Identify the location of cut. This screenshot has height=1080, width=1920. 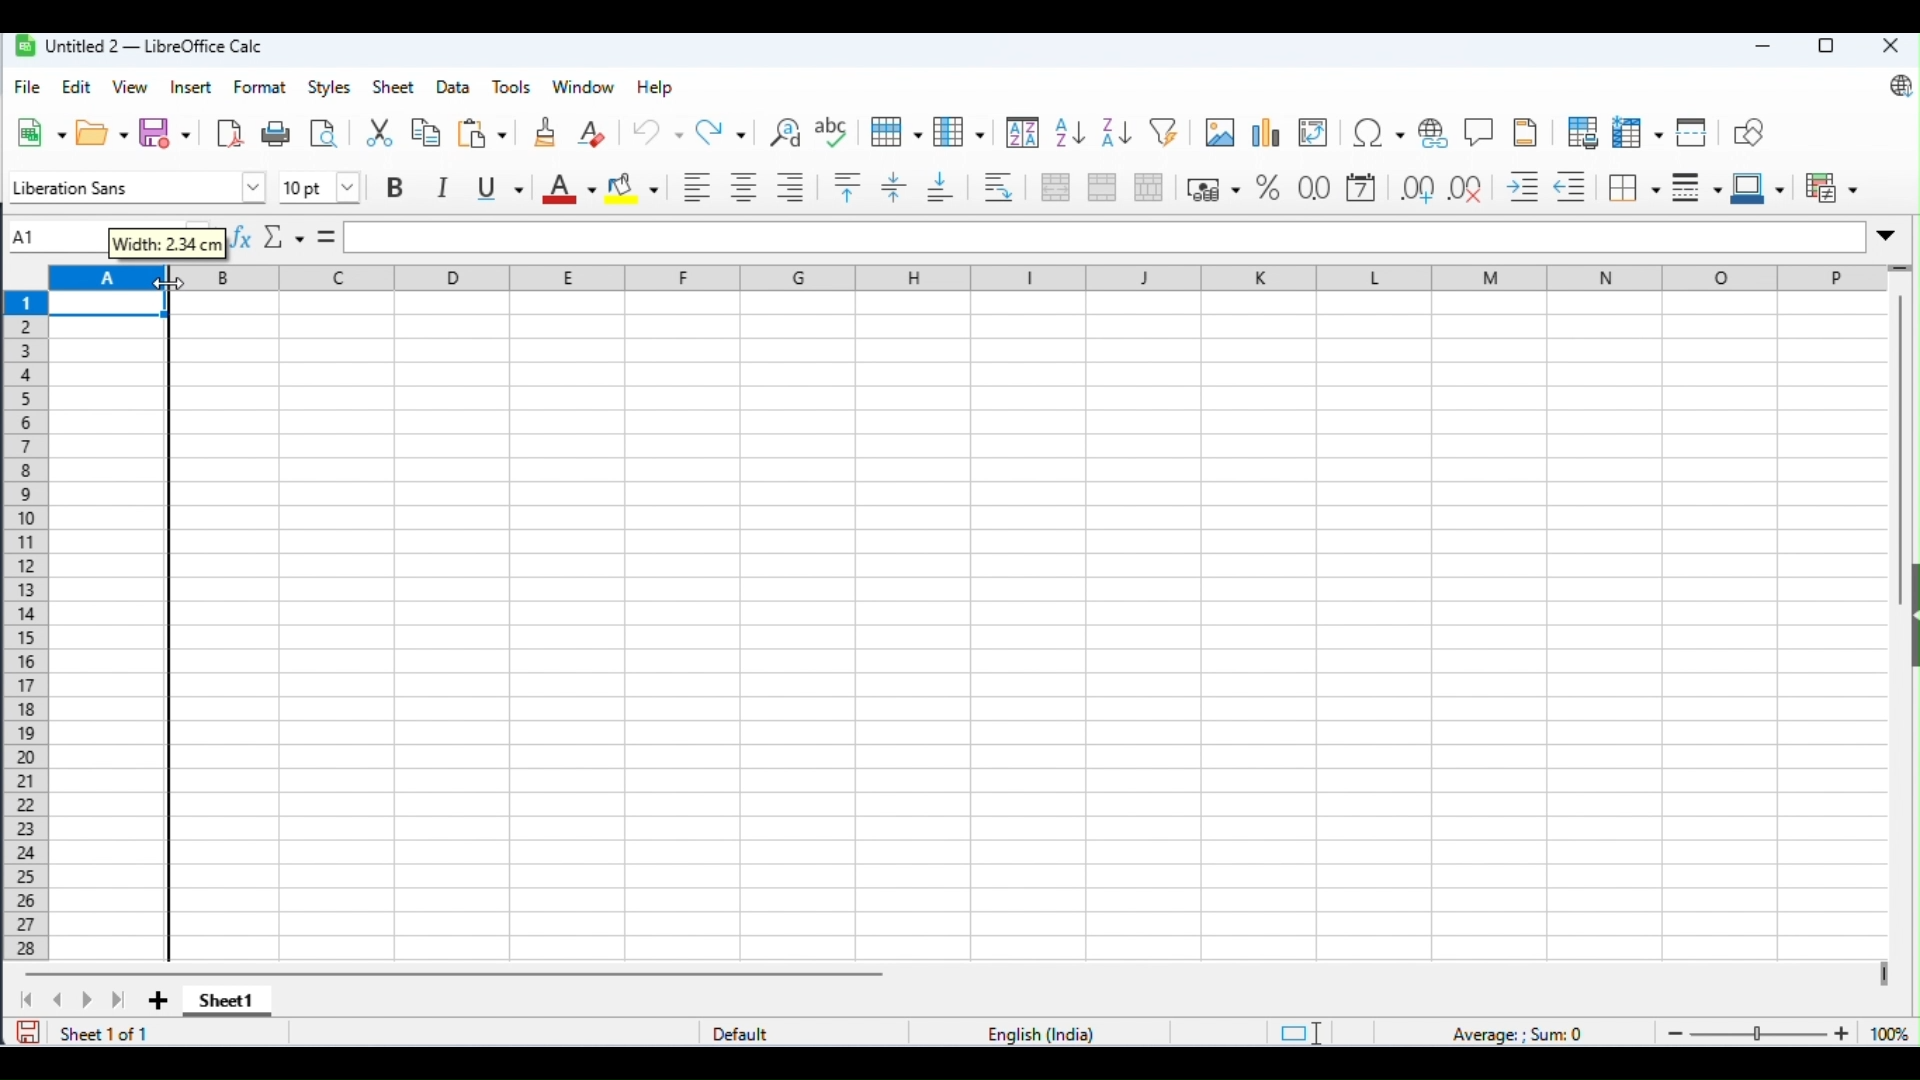
(379, 132).